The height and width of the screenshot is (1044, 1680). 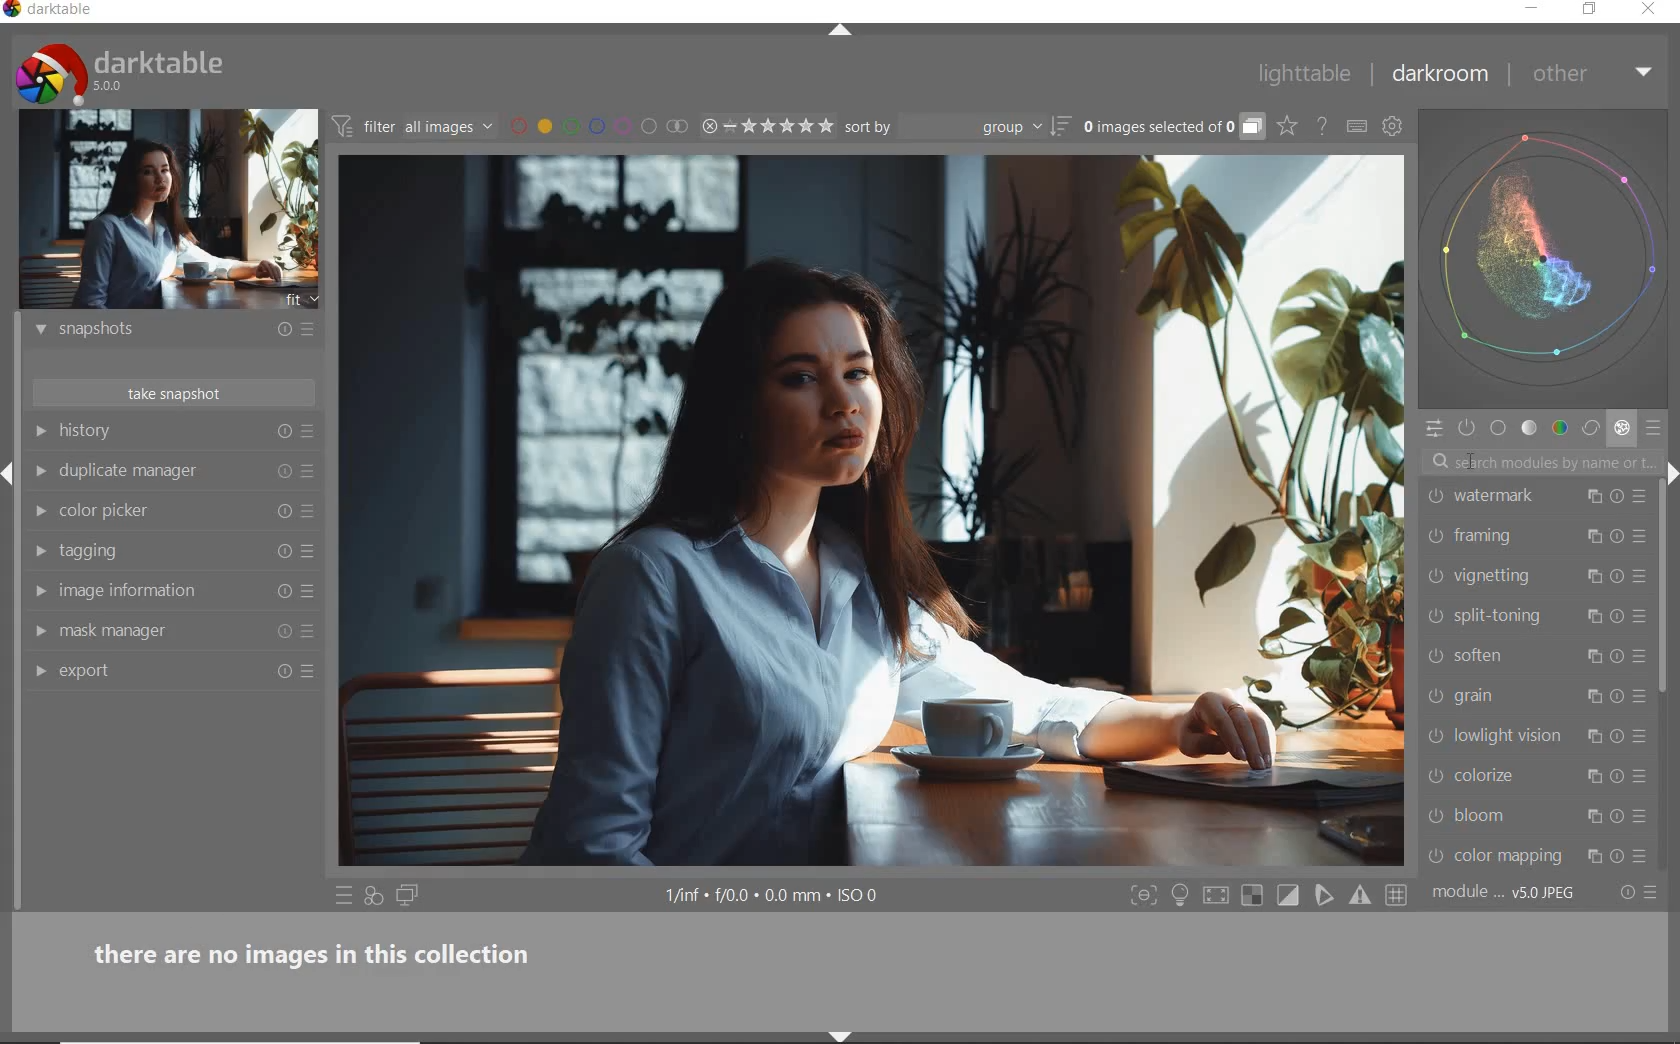 I want to click on preset and preferences, so click(x=1643, y=776).